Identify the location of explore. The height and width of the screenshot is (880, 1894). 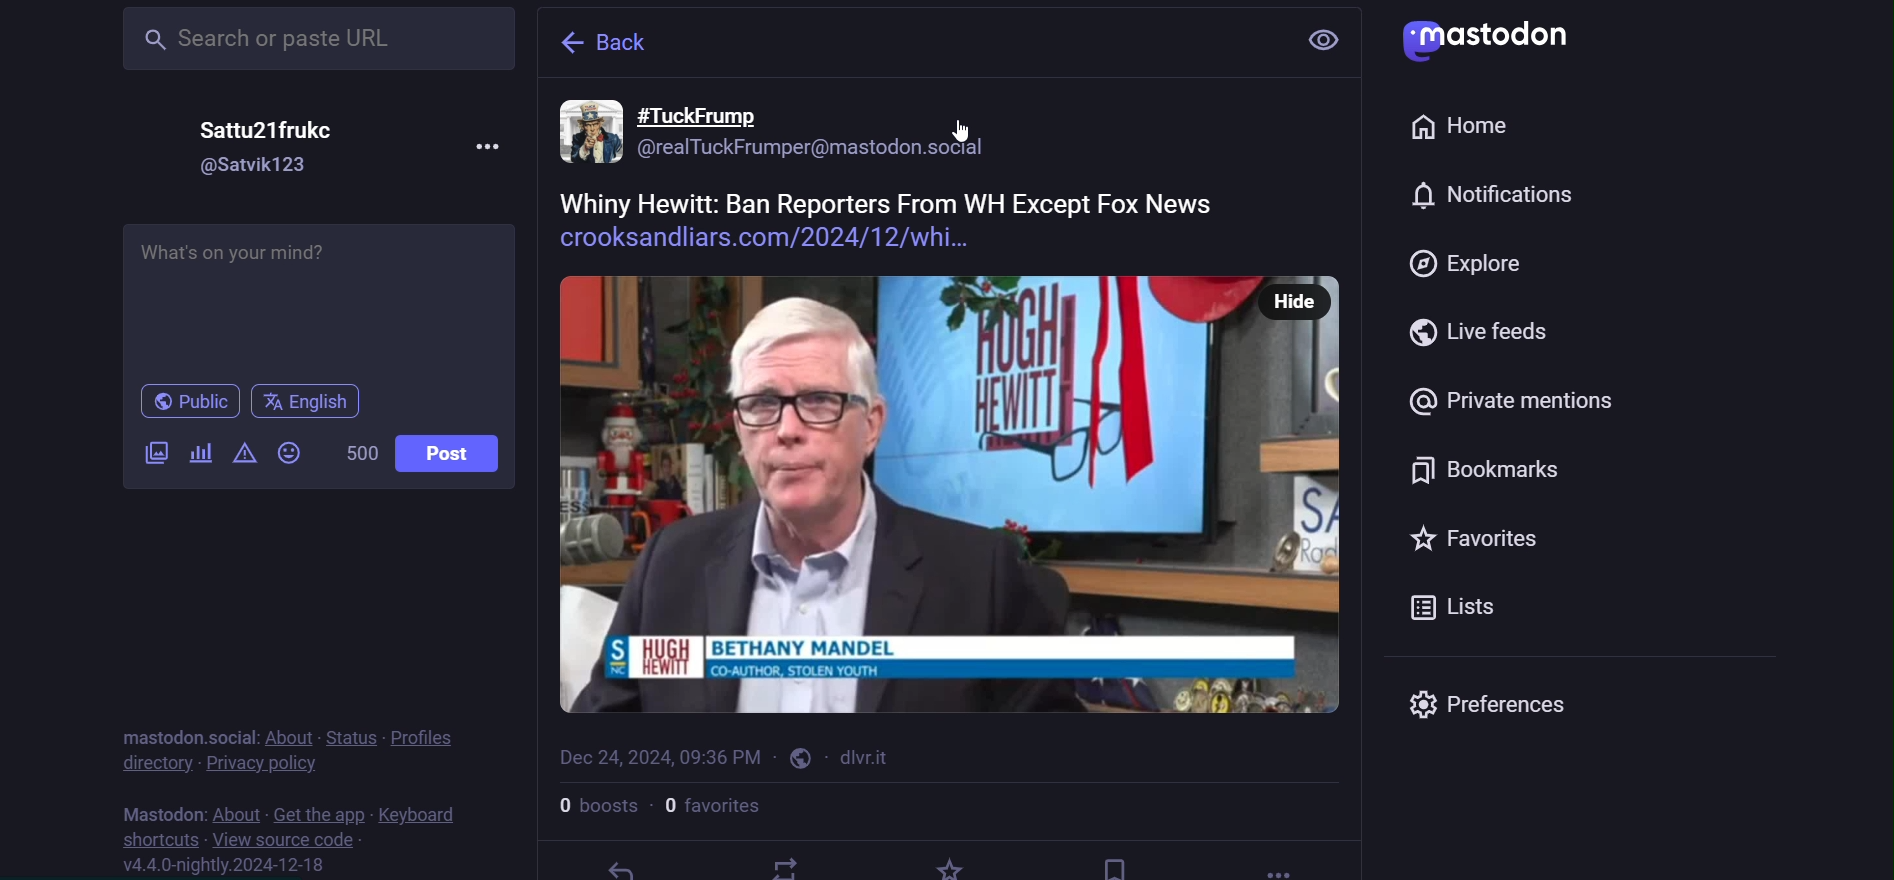
(1469, 268).